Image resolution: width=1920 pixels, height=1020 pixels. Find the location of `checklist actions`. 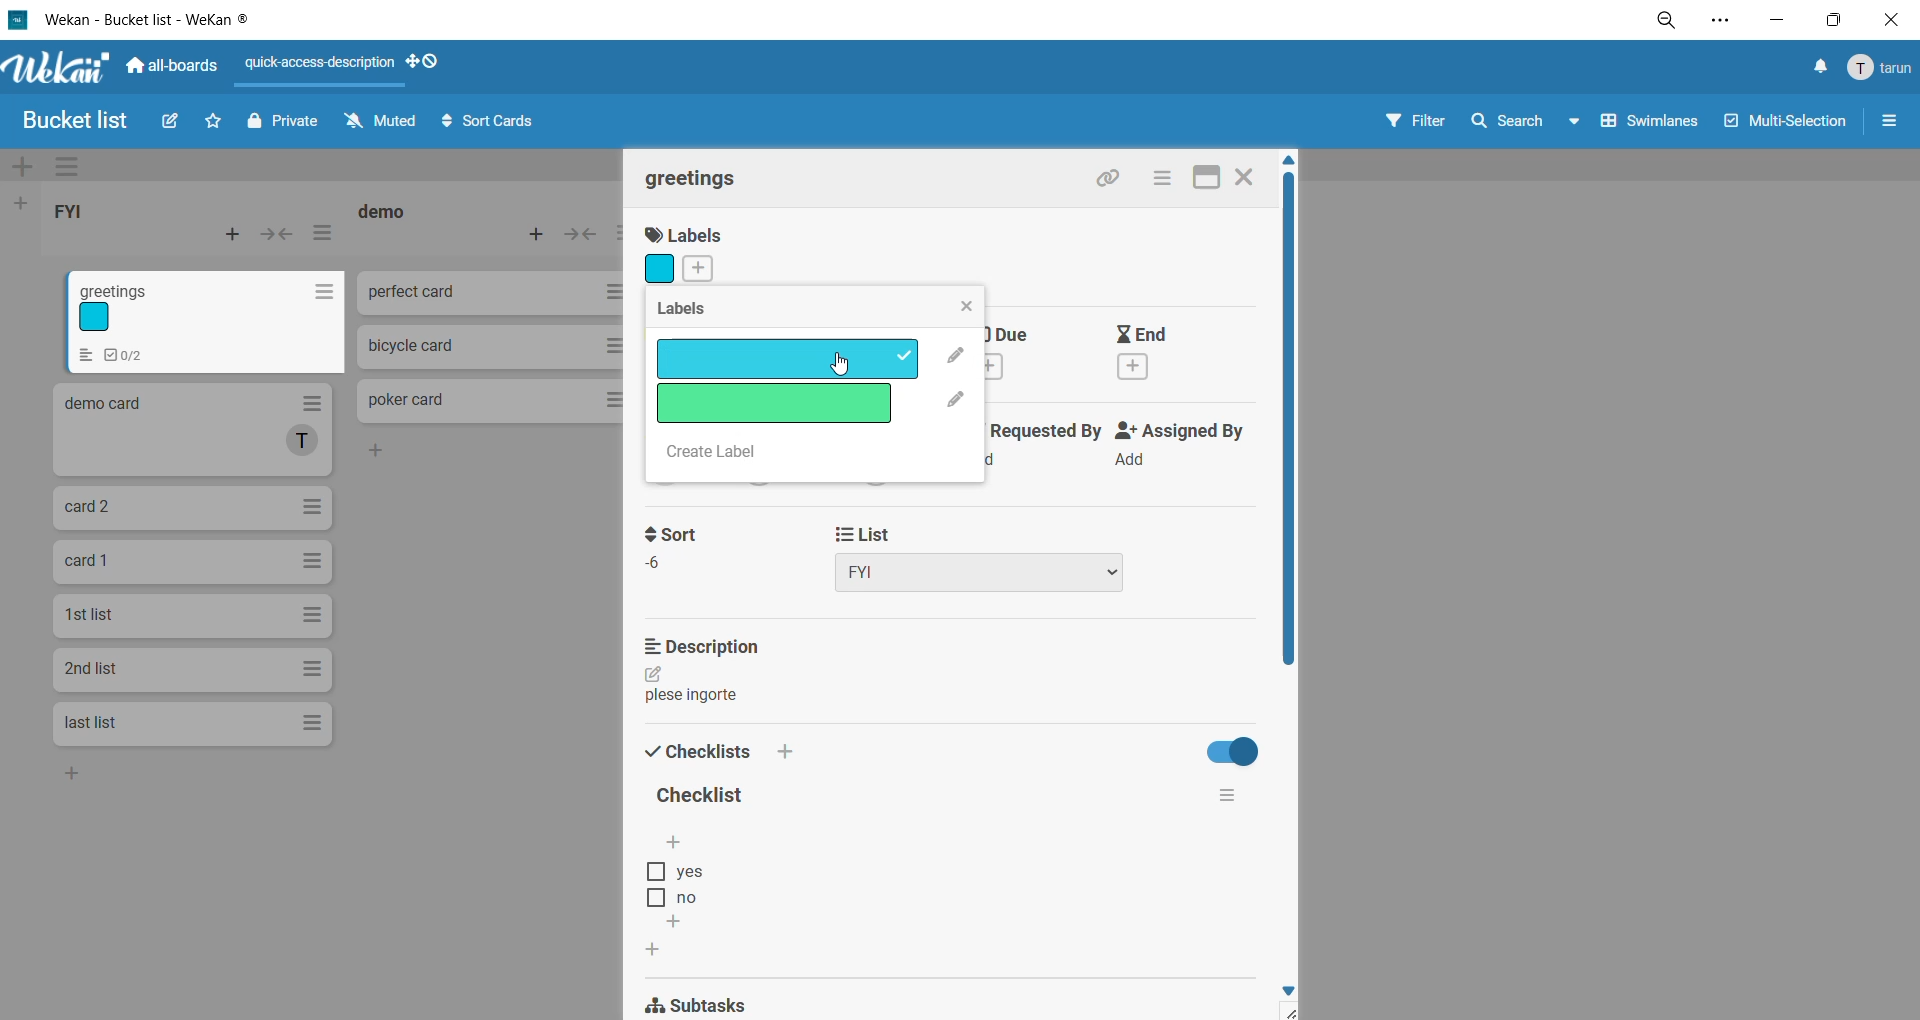

checklist actions is located at coordinates (1228, 796).